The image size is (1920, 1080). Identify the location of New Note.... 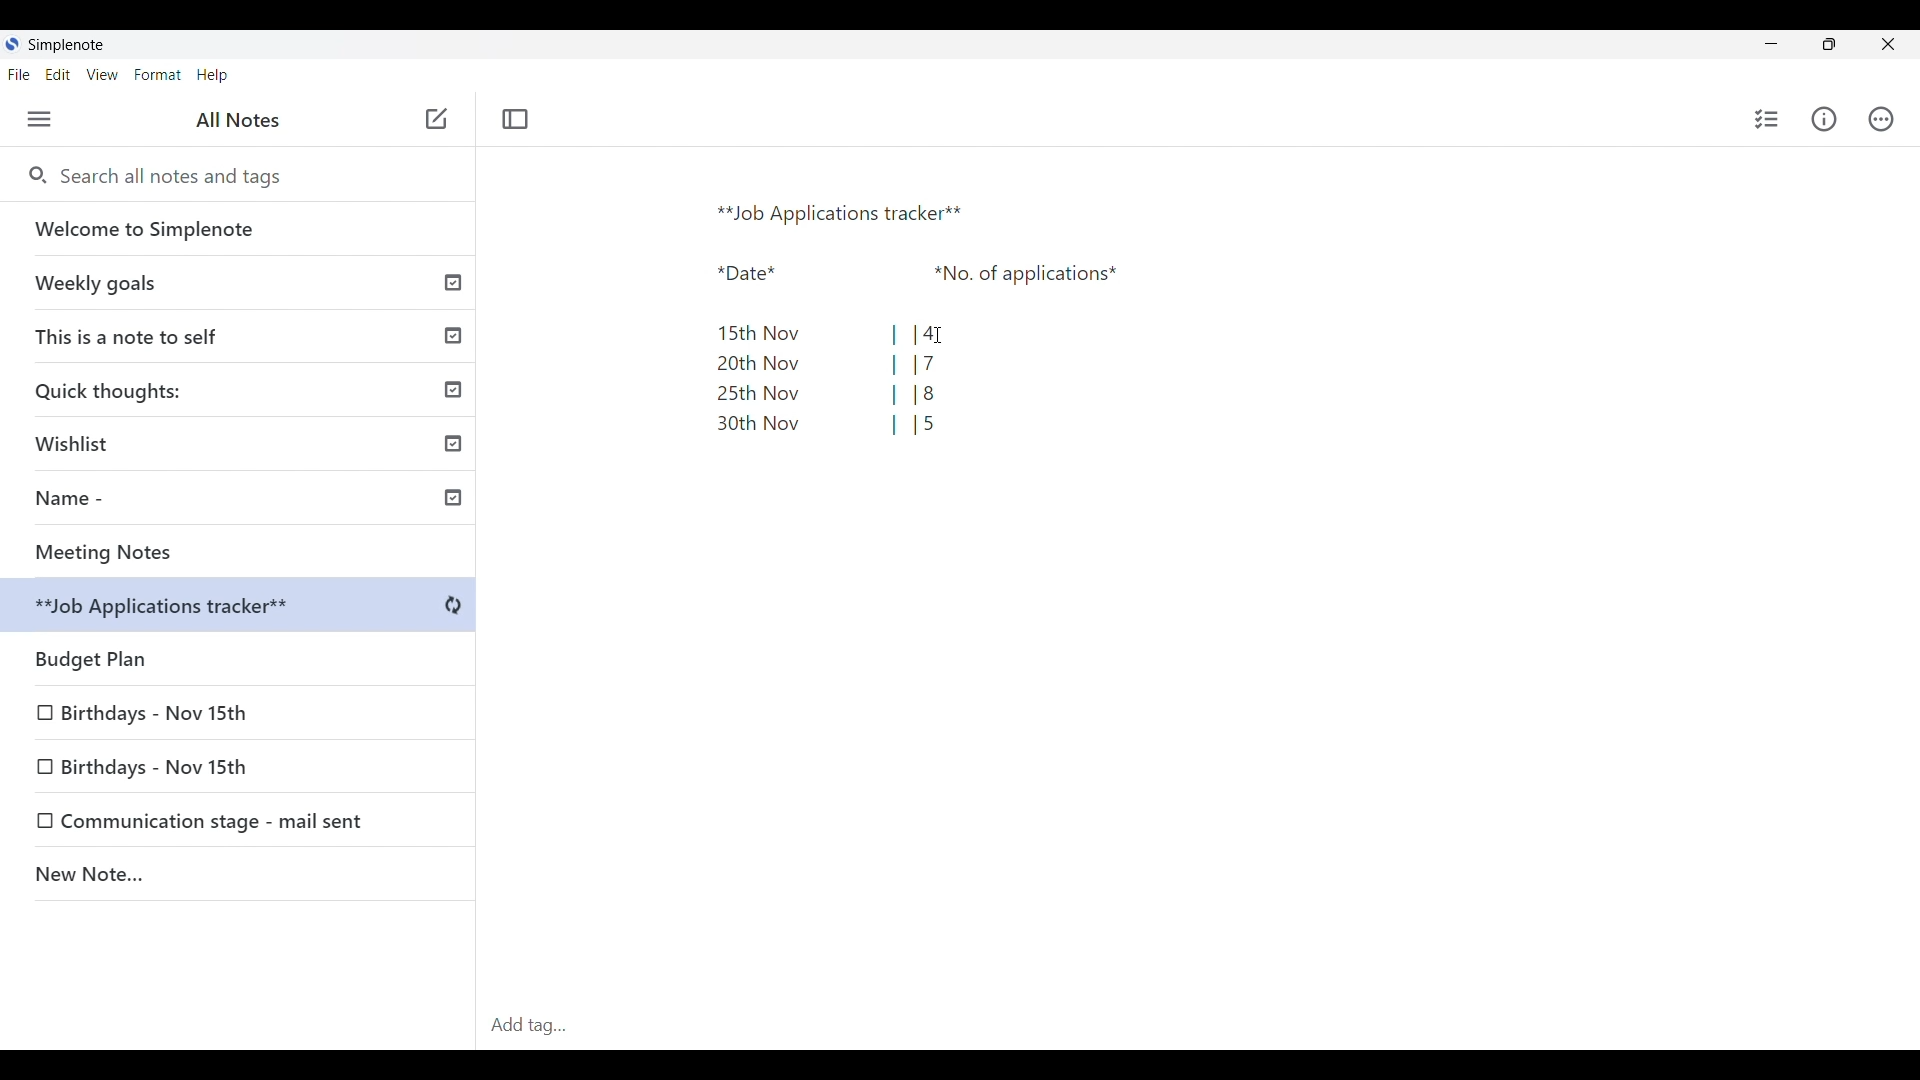
(239, 877).